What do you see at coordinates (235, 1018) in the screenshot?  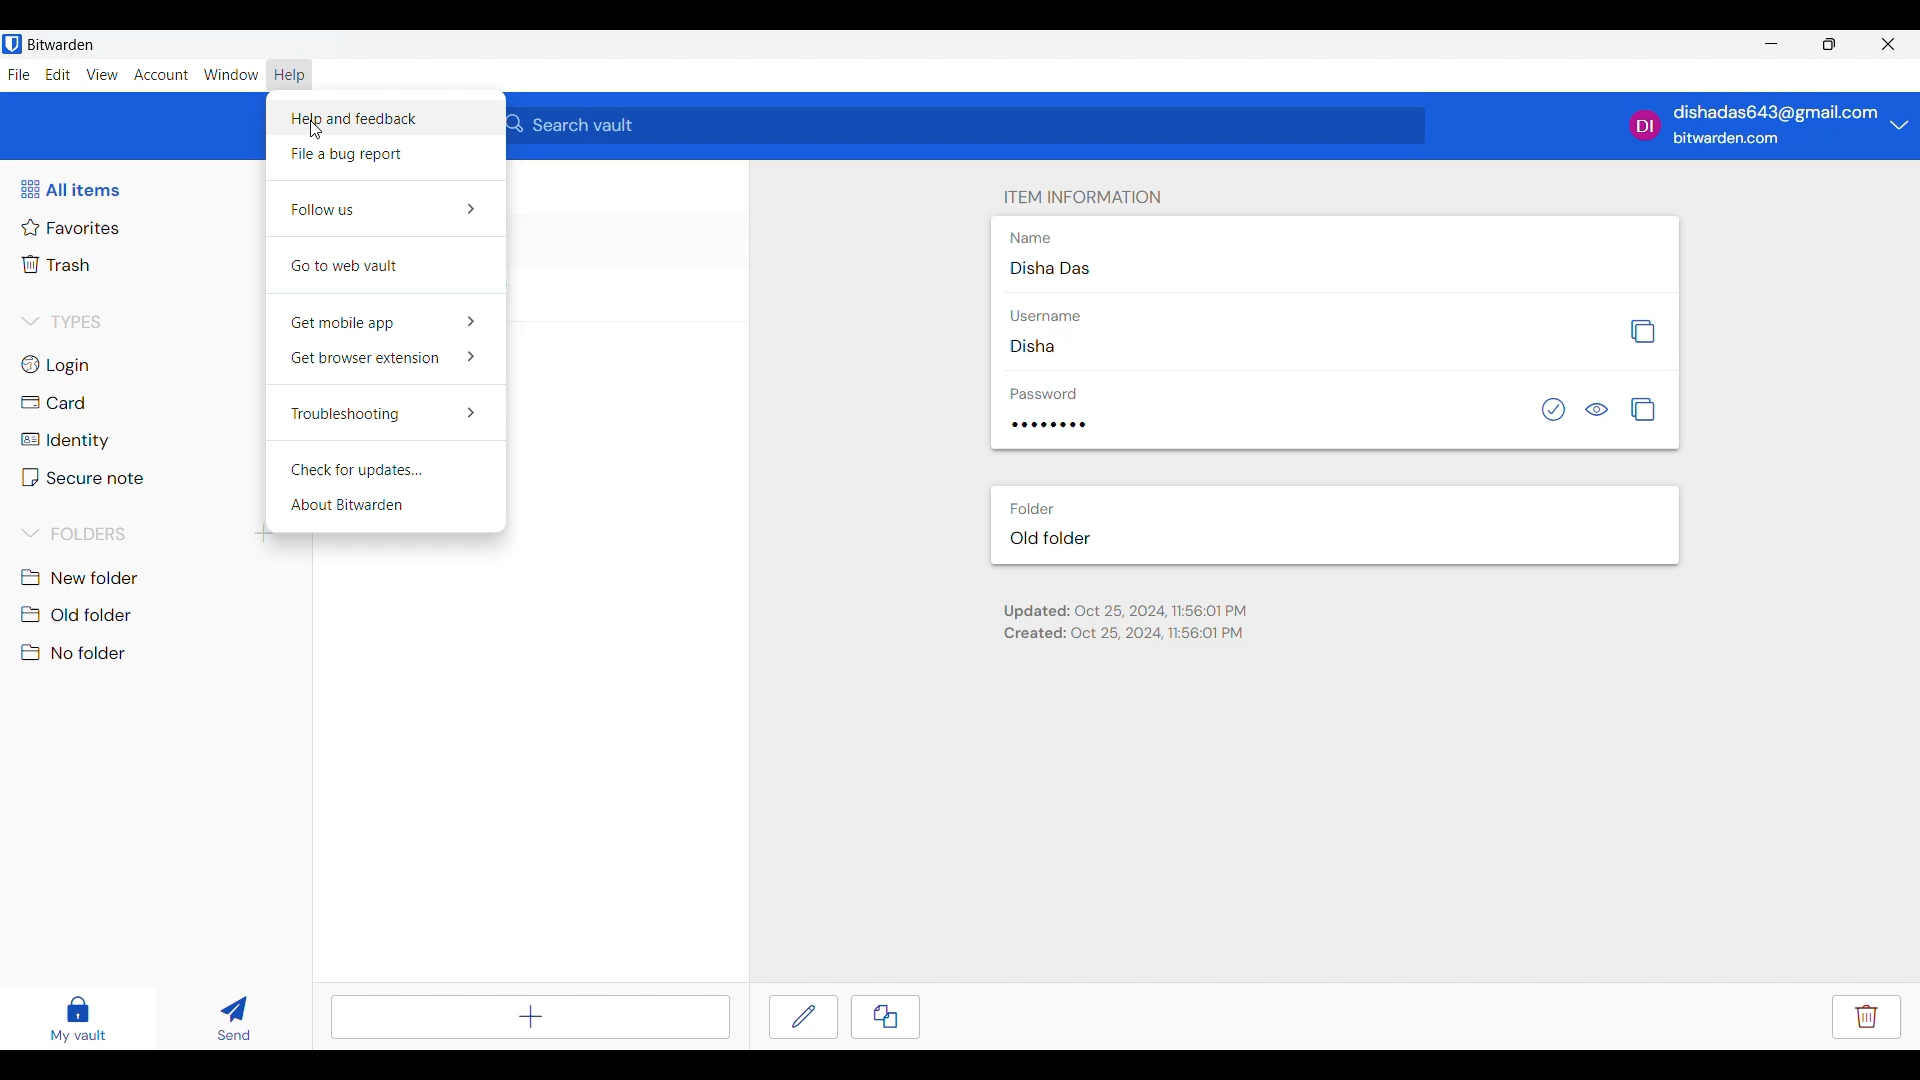 I see `Send` at bounding box center [235, 1018].